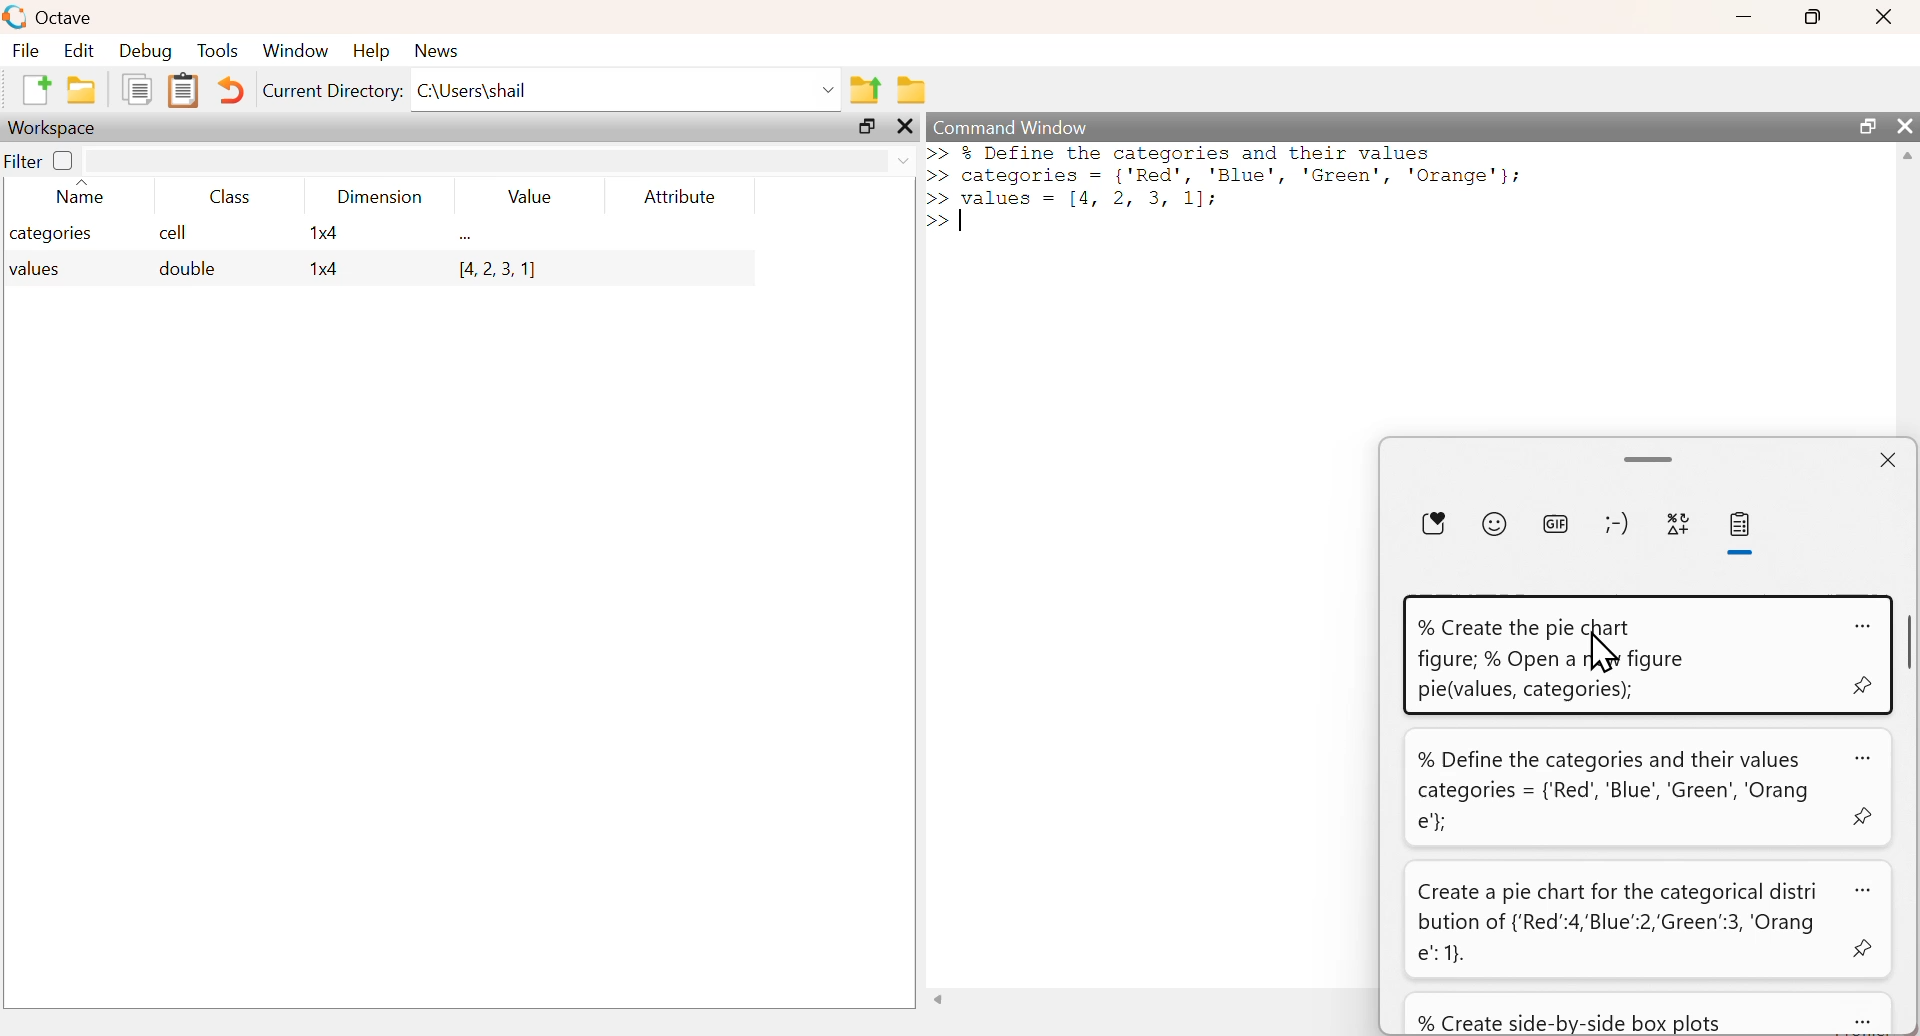 This screenshot has height=1036, width=1920. I want to click on Undo, so click(232, 89).